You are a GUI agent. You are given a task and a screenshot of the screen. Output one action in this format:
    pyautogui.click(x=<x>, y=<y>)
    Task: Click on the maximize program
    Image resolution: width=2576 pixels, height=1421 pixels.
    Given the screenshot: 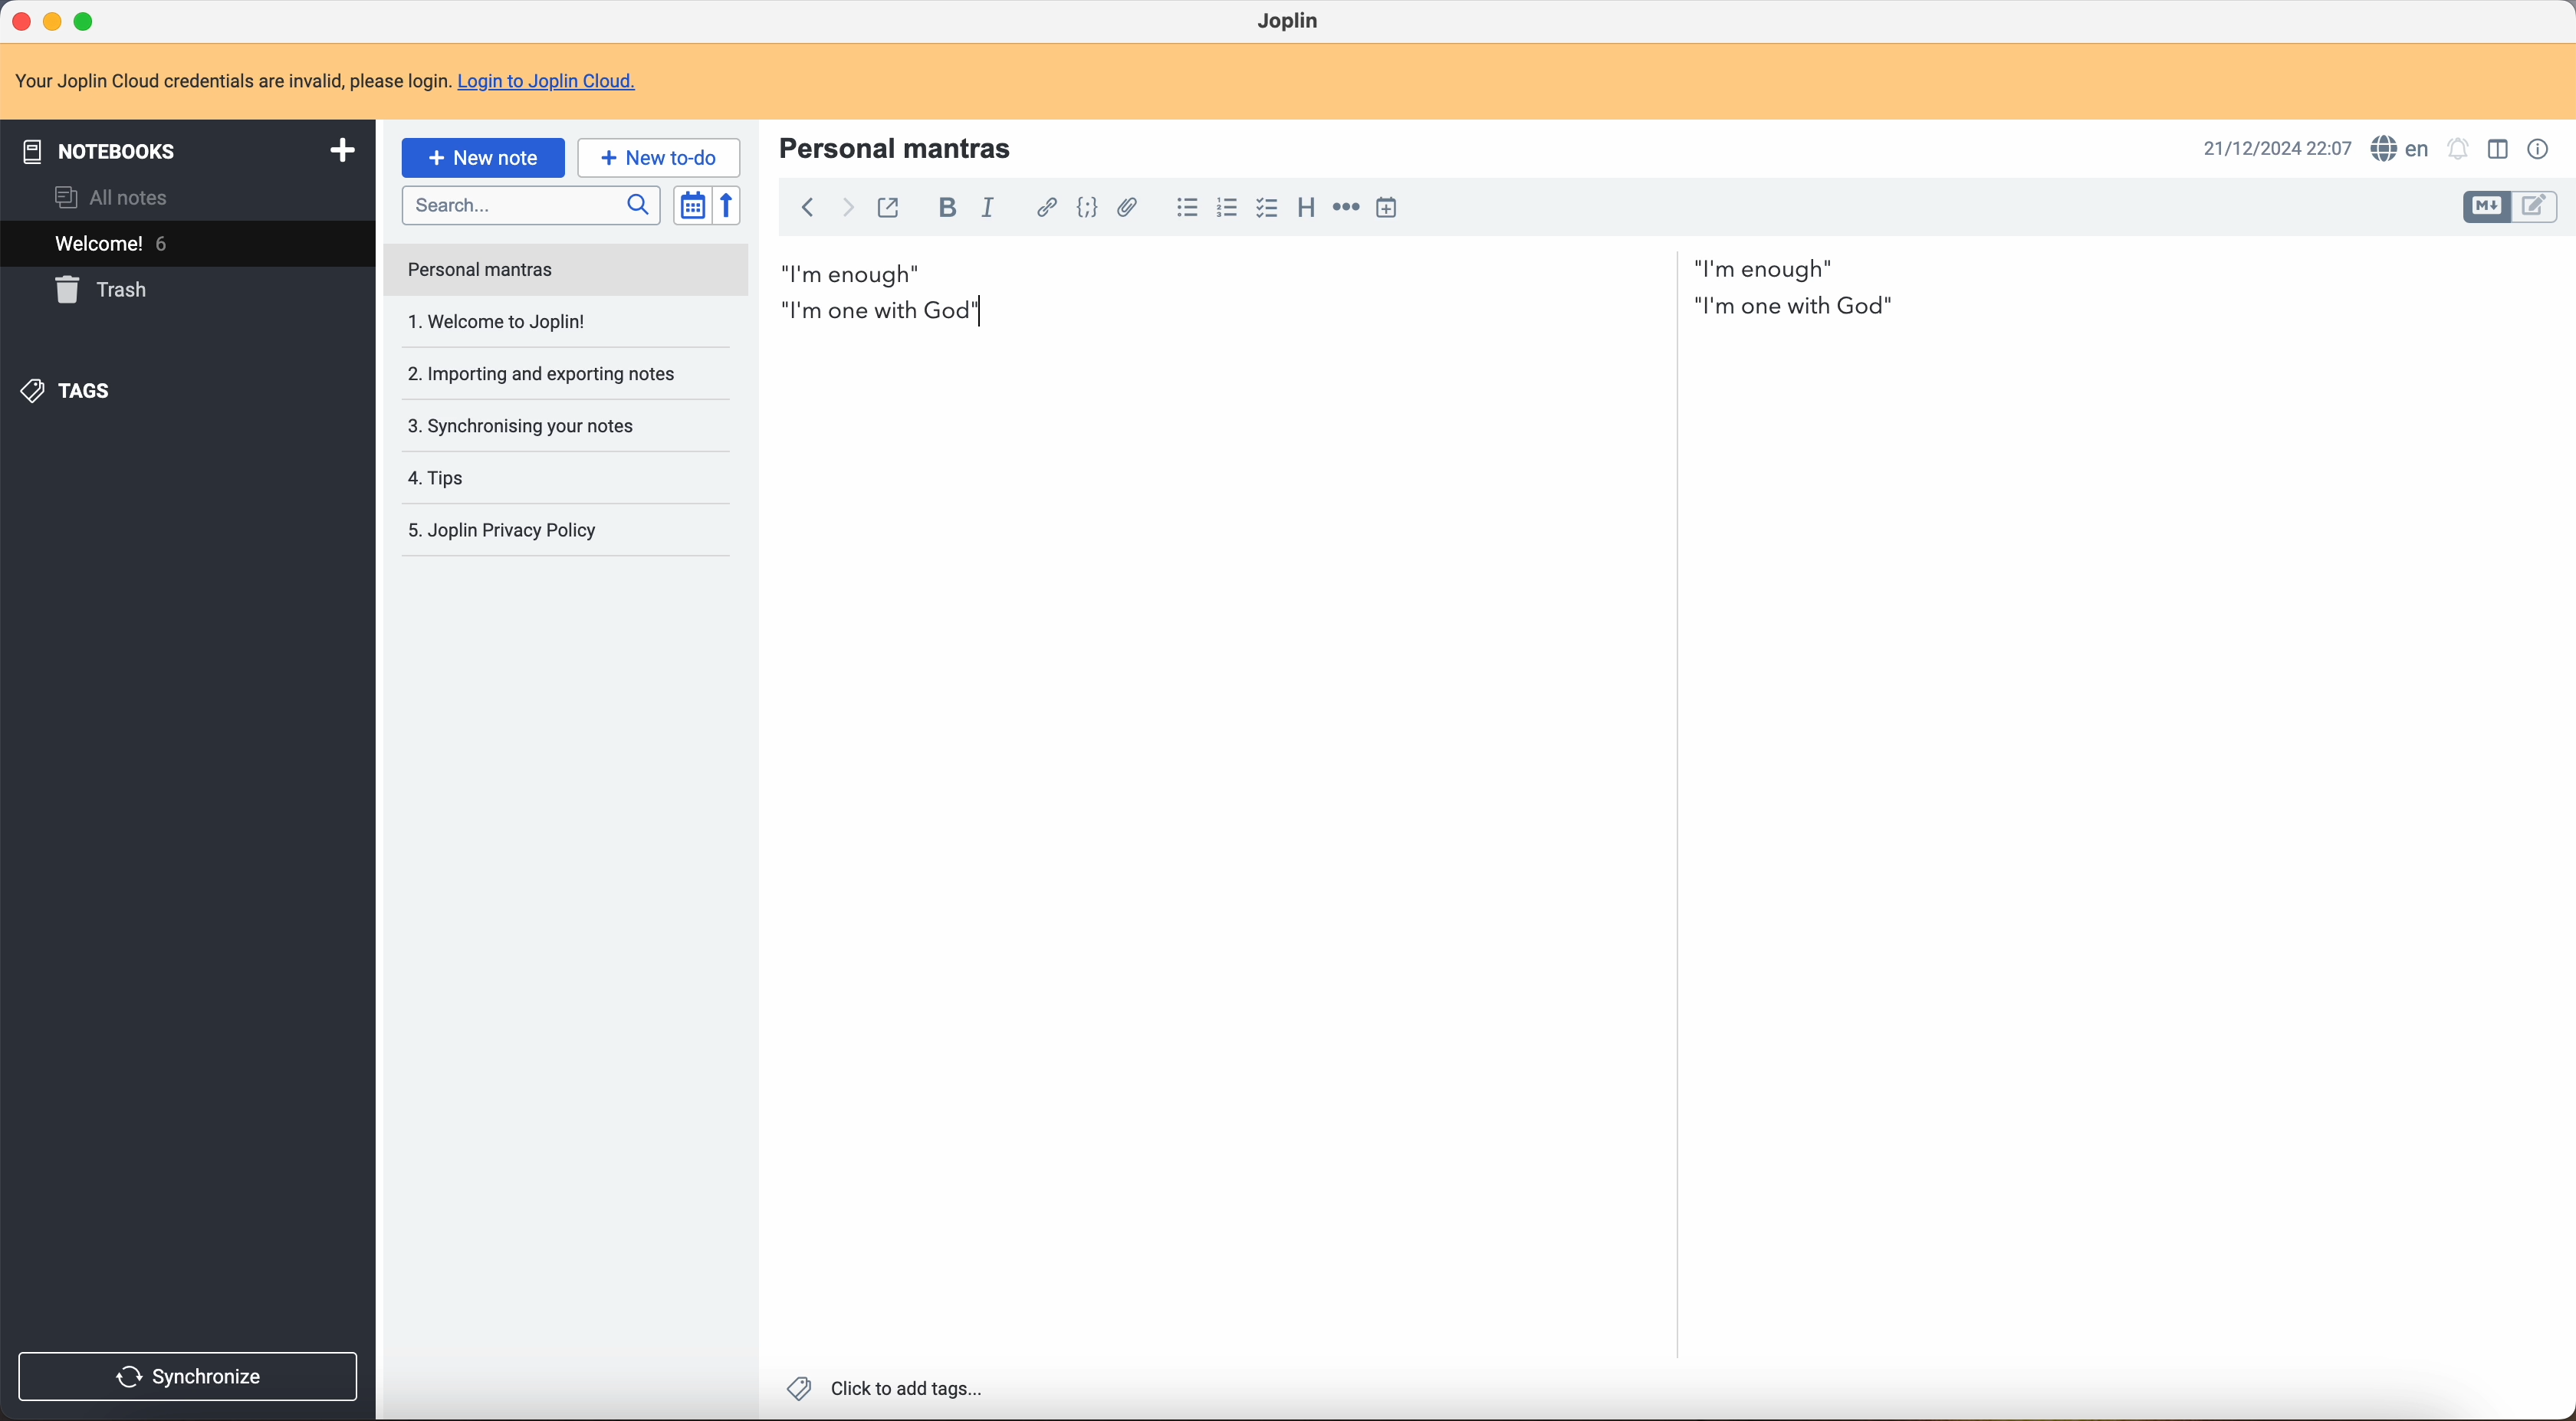 What is the action you would take?
    pyautogui.click(x=88, y=20)
    